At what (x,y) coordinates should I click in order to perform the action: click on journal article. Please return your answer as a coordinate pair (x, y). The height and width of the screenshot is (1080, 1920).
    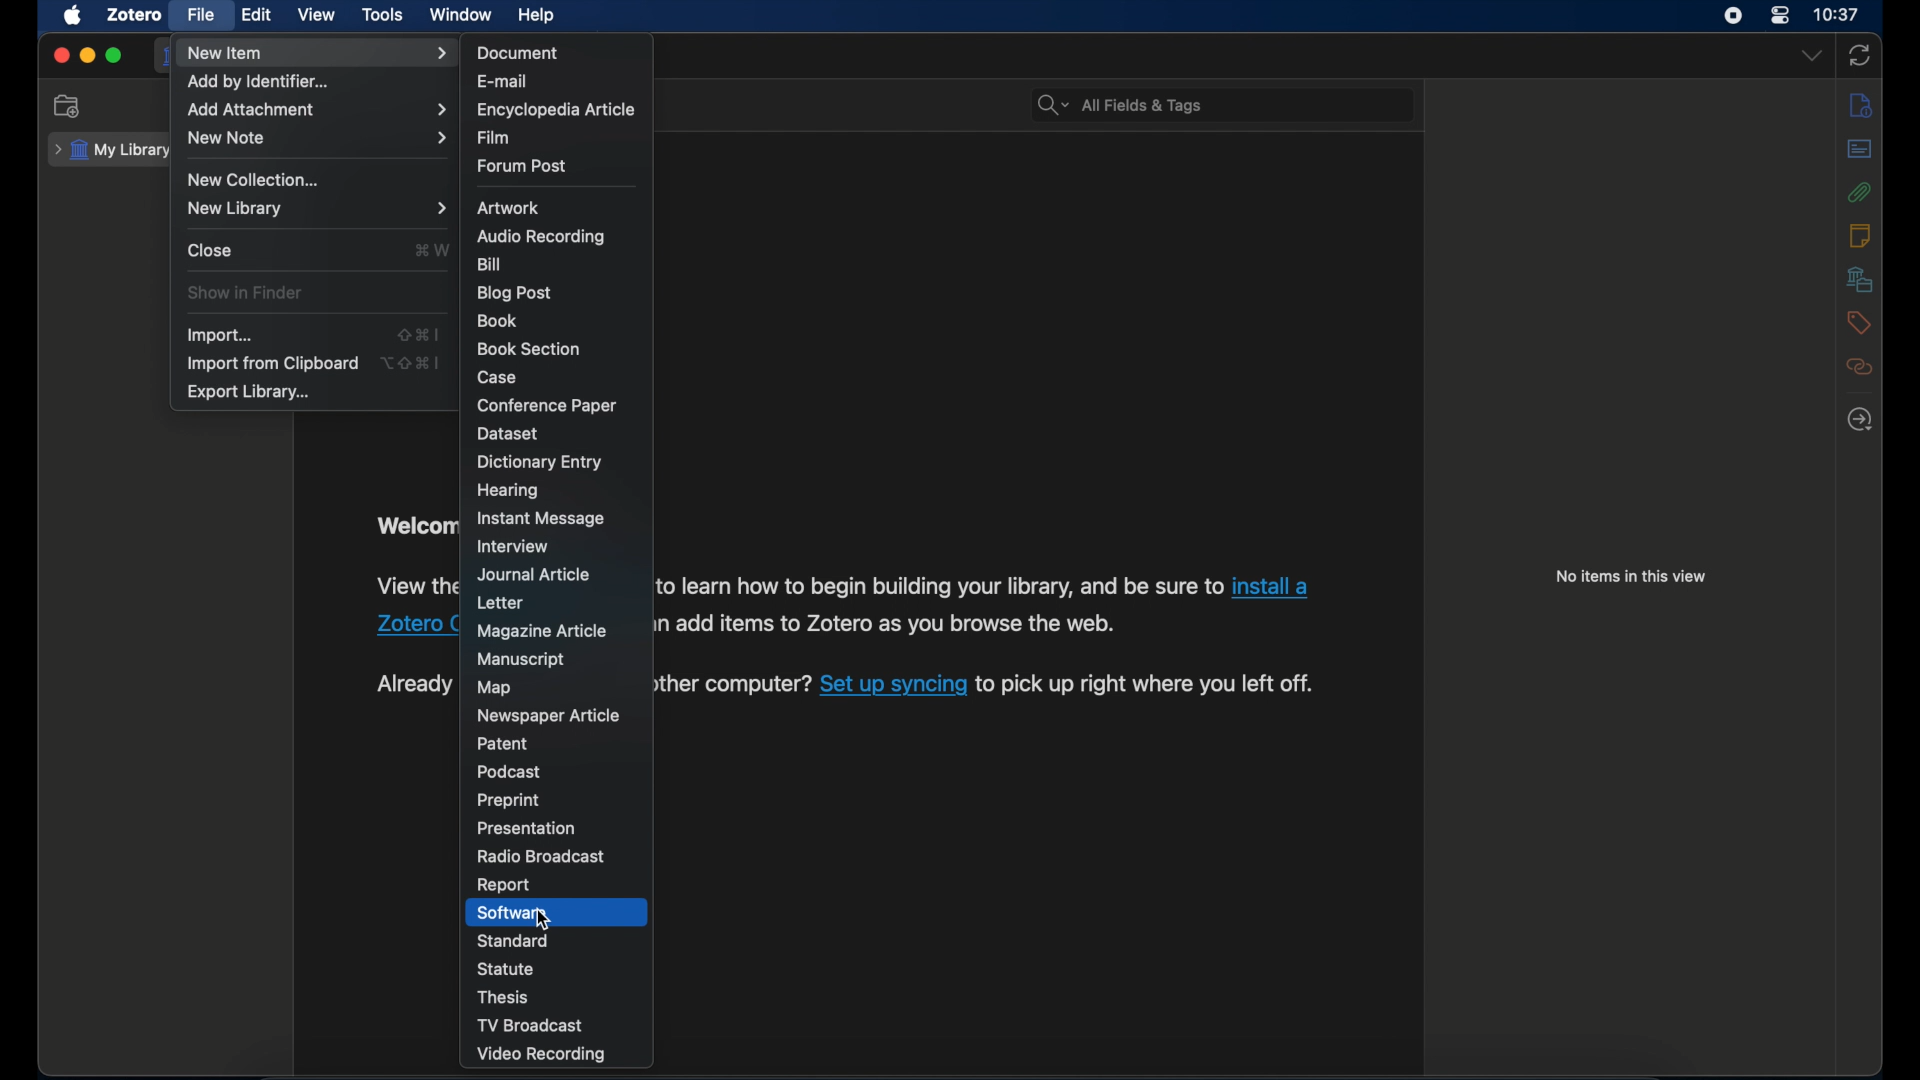
    Looking at the image, I should click on (533, 574).